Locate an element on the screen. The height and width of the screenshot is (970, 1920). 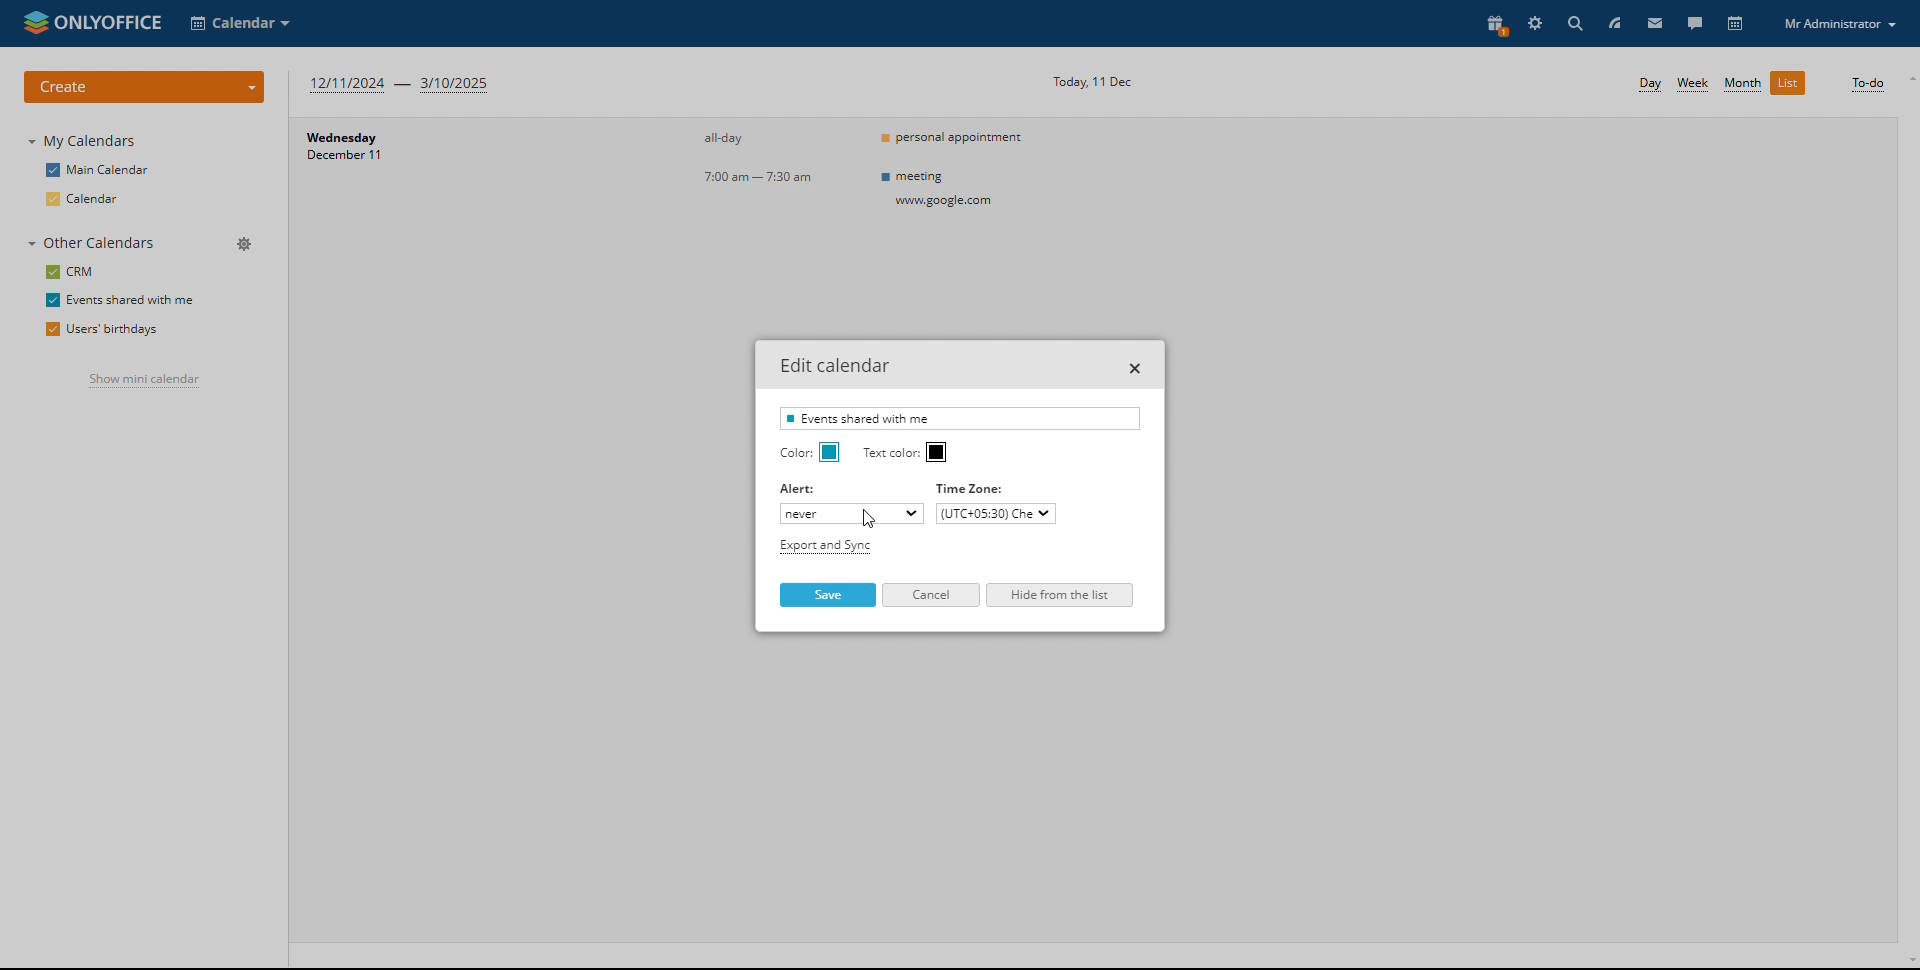
calednar color is located at coordinates (830, 452).